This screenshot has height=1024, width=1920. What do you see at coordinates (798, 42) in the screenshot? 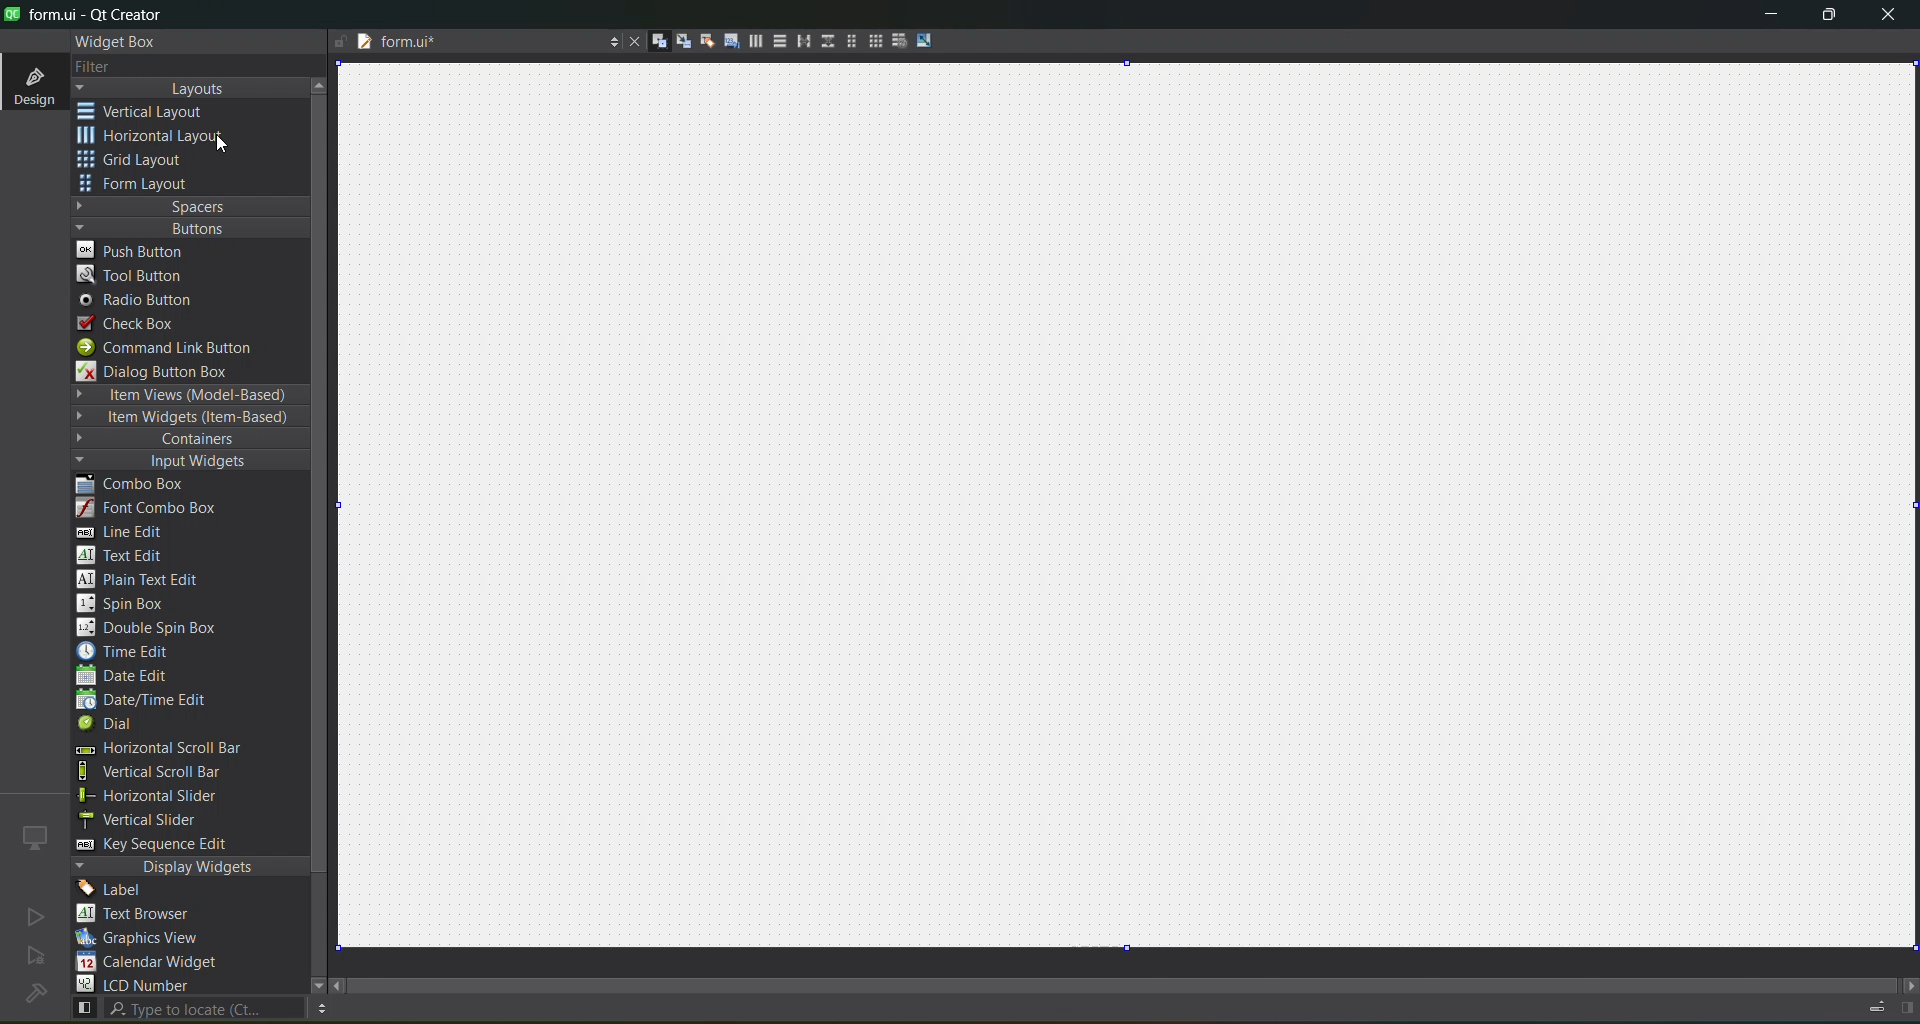
I see `horizontal splitter` at bounding box center [798, 42].